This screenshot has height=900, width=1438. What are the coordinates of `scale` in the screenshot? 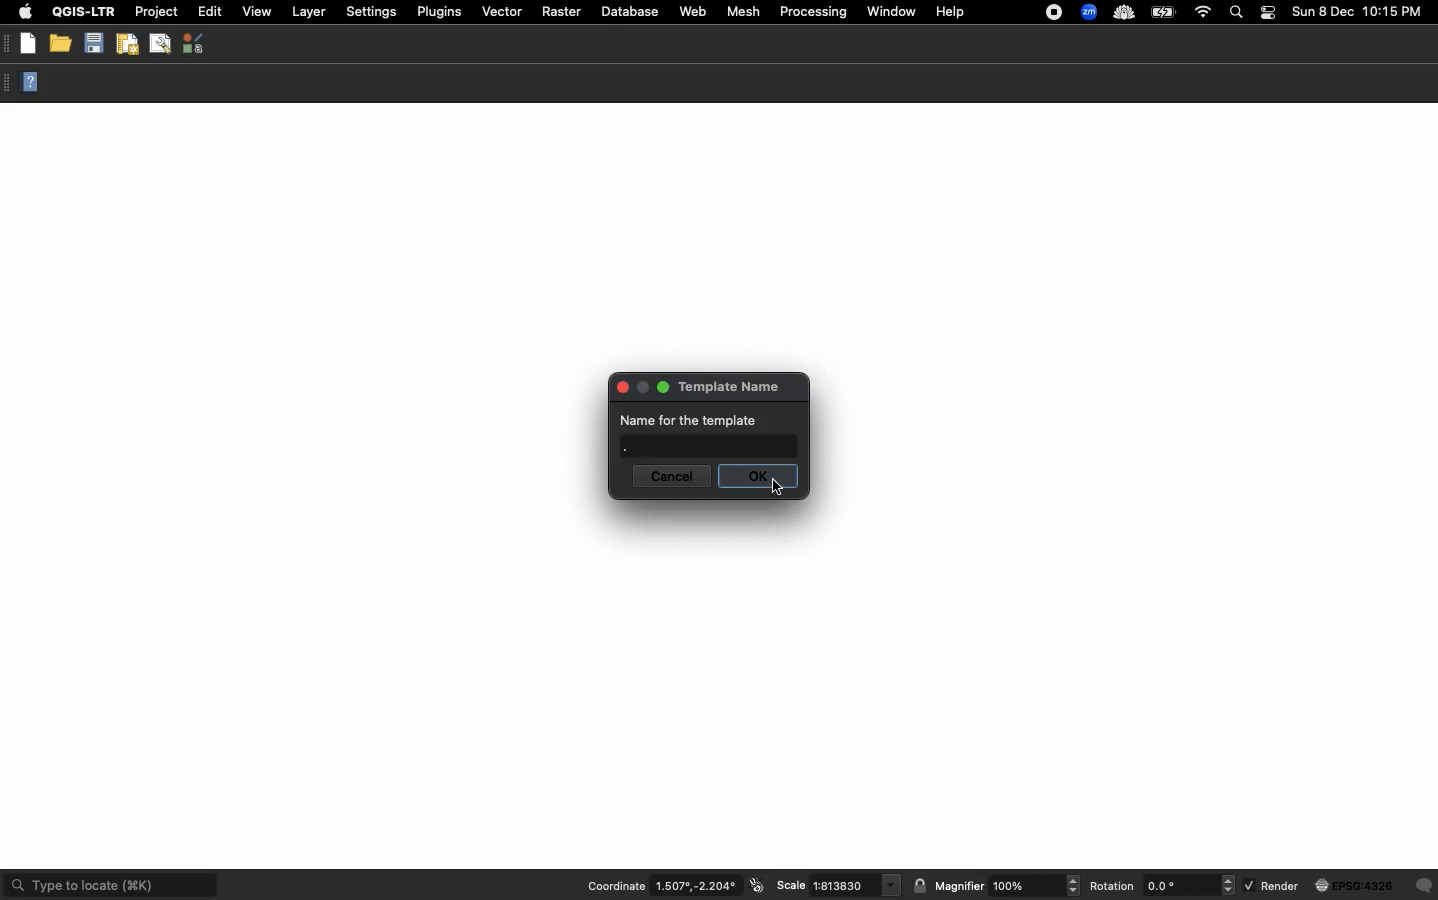 It's located at (855, 885).